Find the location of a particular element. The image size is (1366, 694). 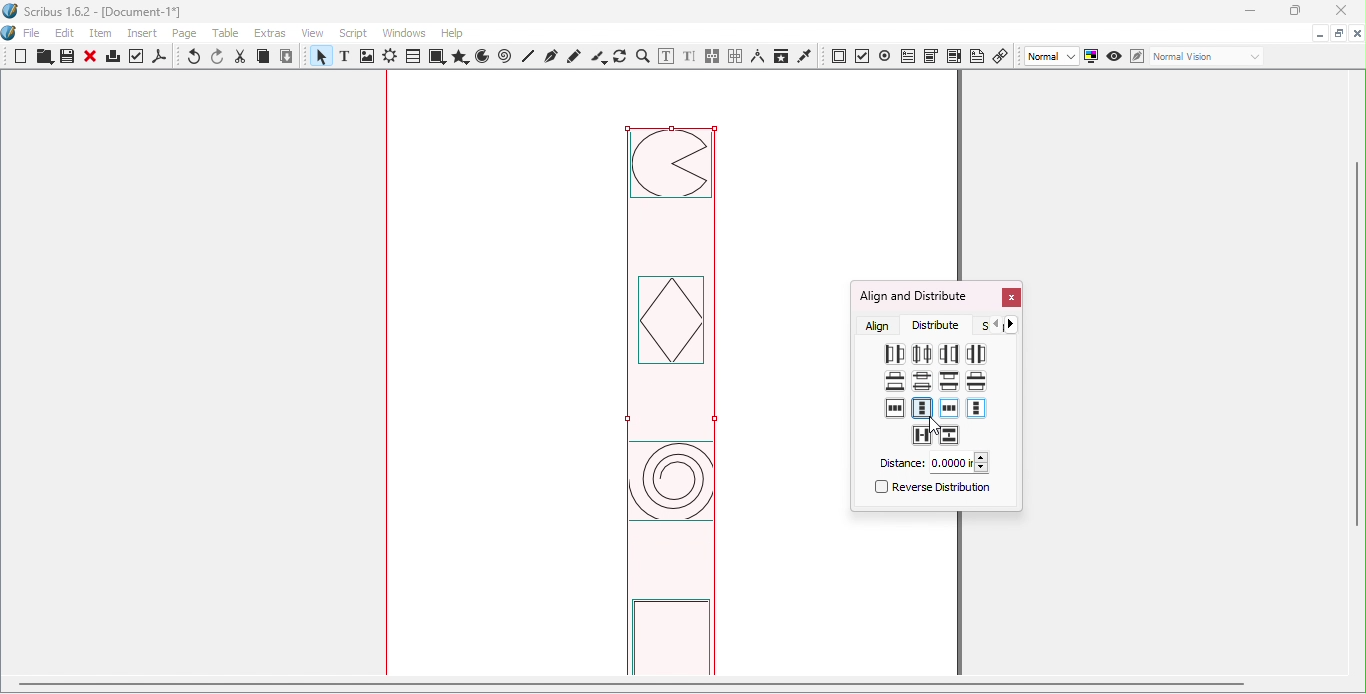

Redo is located at coordinates (219, 57).